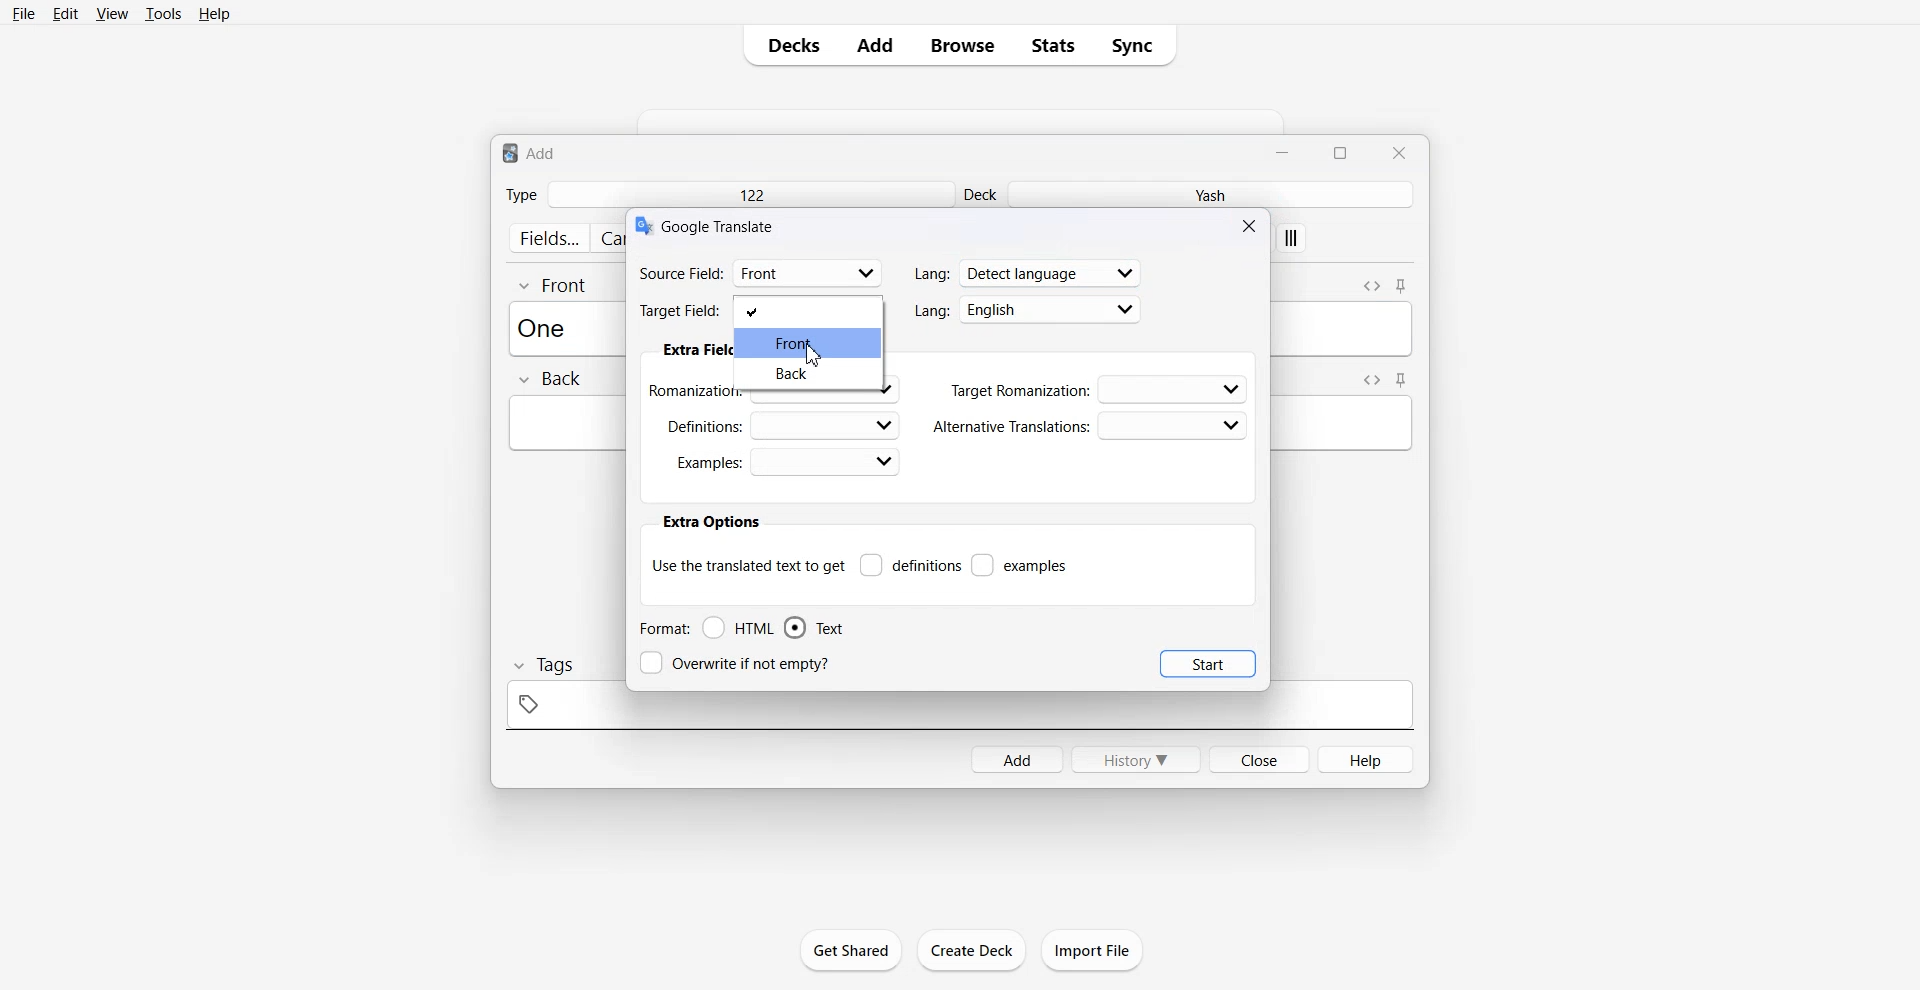 The width and height of the screenshot is (1920, 990). What do you see at coordinates (1258, 758) in the screenshot?
I see `Close` at bounding box center [1258, 758].